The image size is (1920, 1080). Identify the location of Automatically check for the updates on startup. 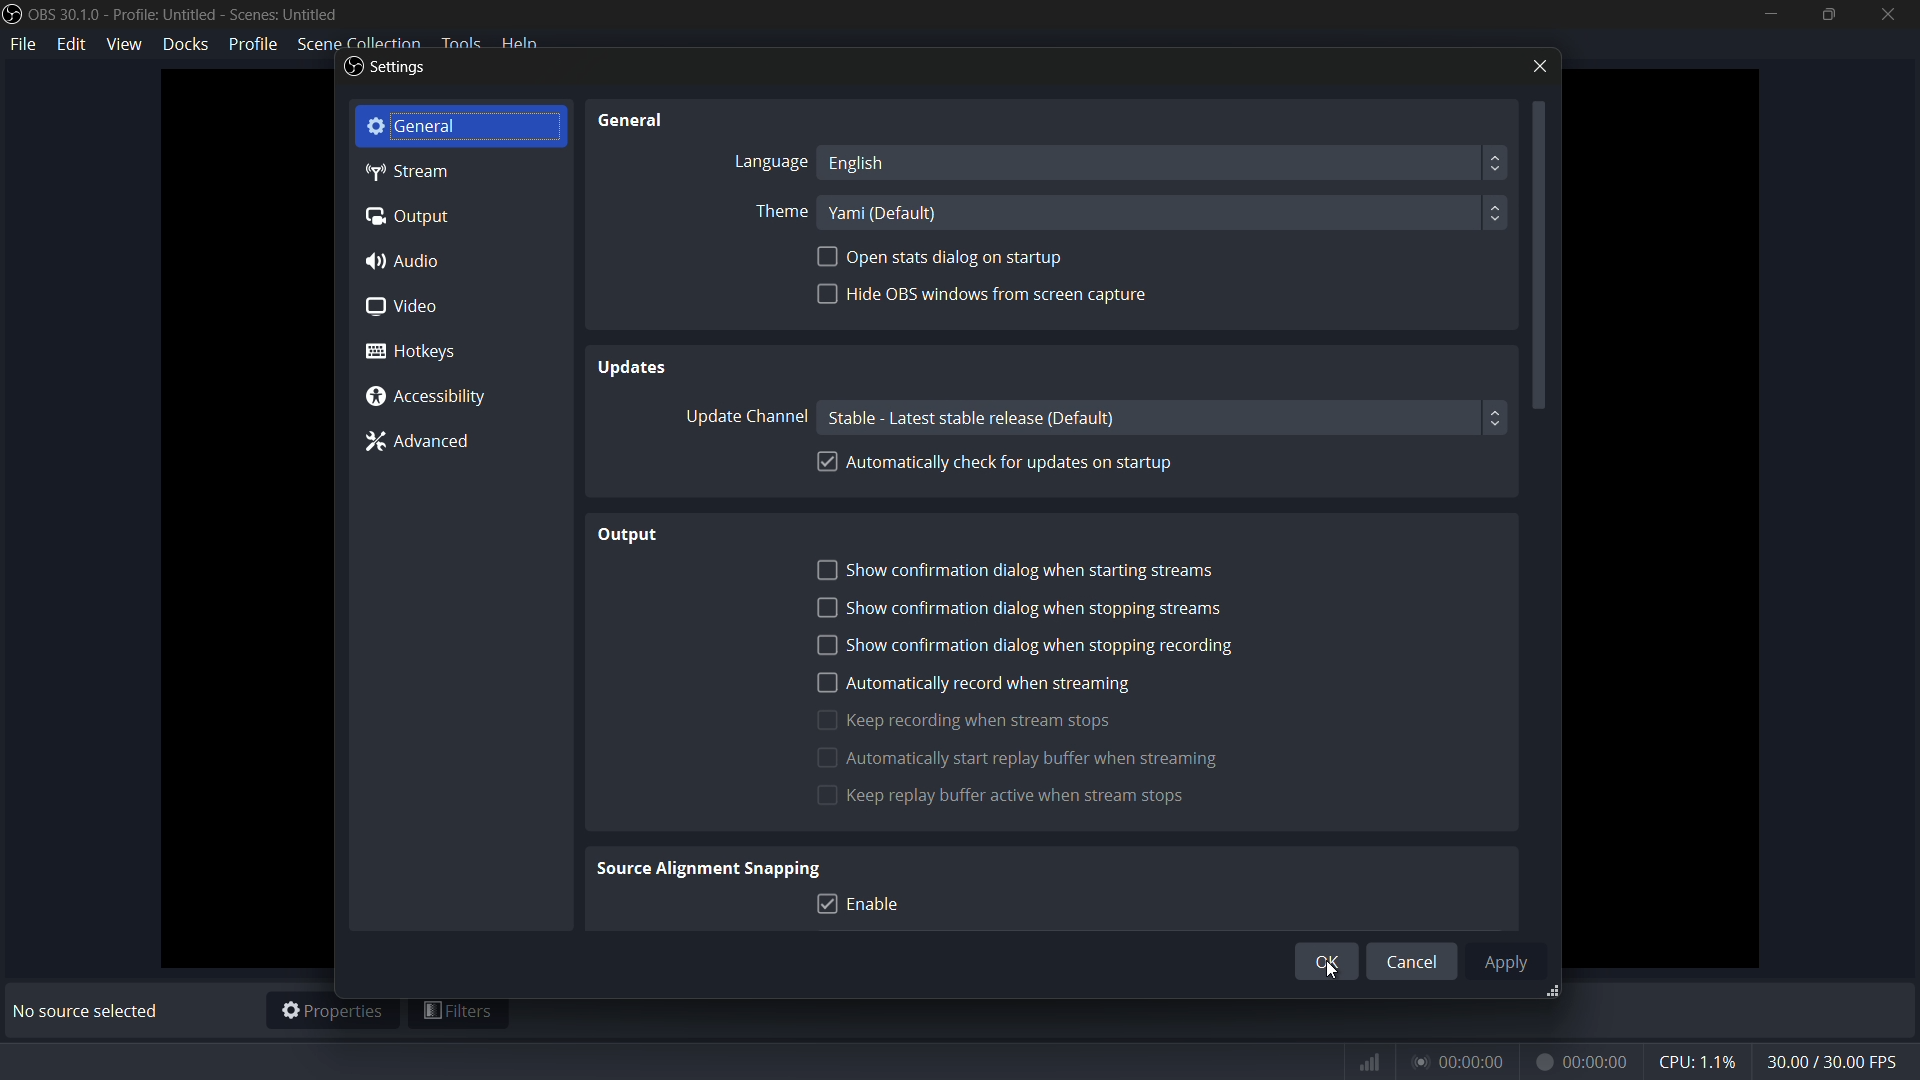
(1002, 461).